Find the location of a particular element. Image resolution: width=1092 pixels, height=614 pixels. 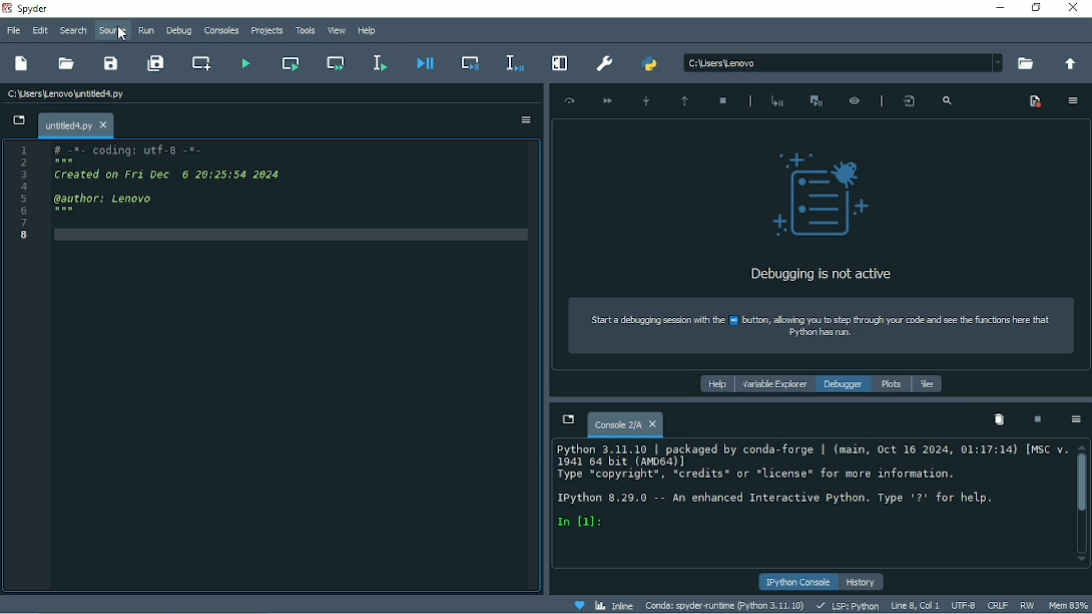

File Location is located at coordinates (842, 62).